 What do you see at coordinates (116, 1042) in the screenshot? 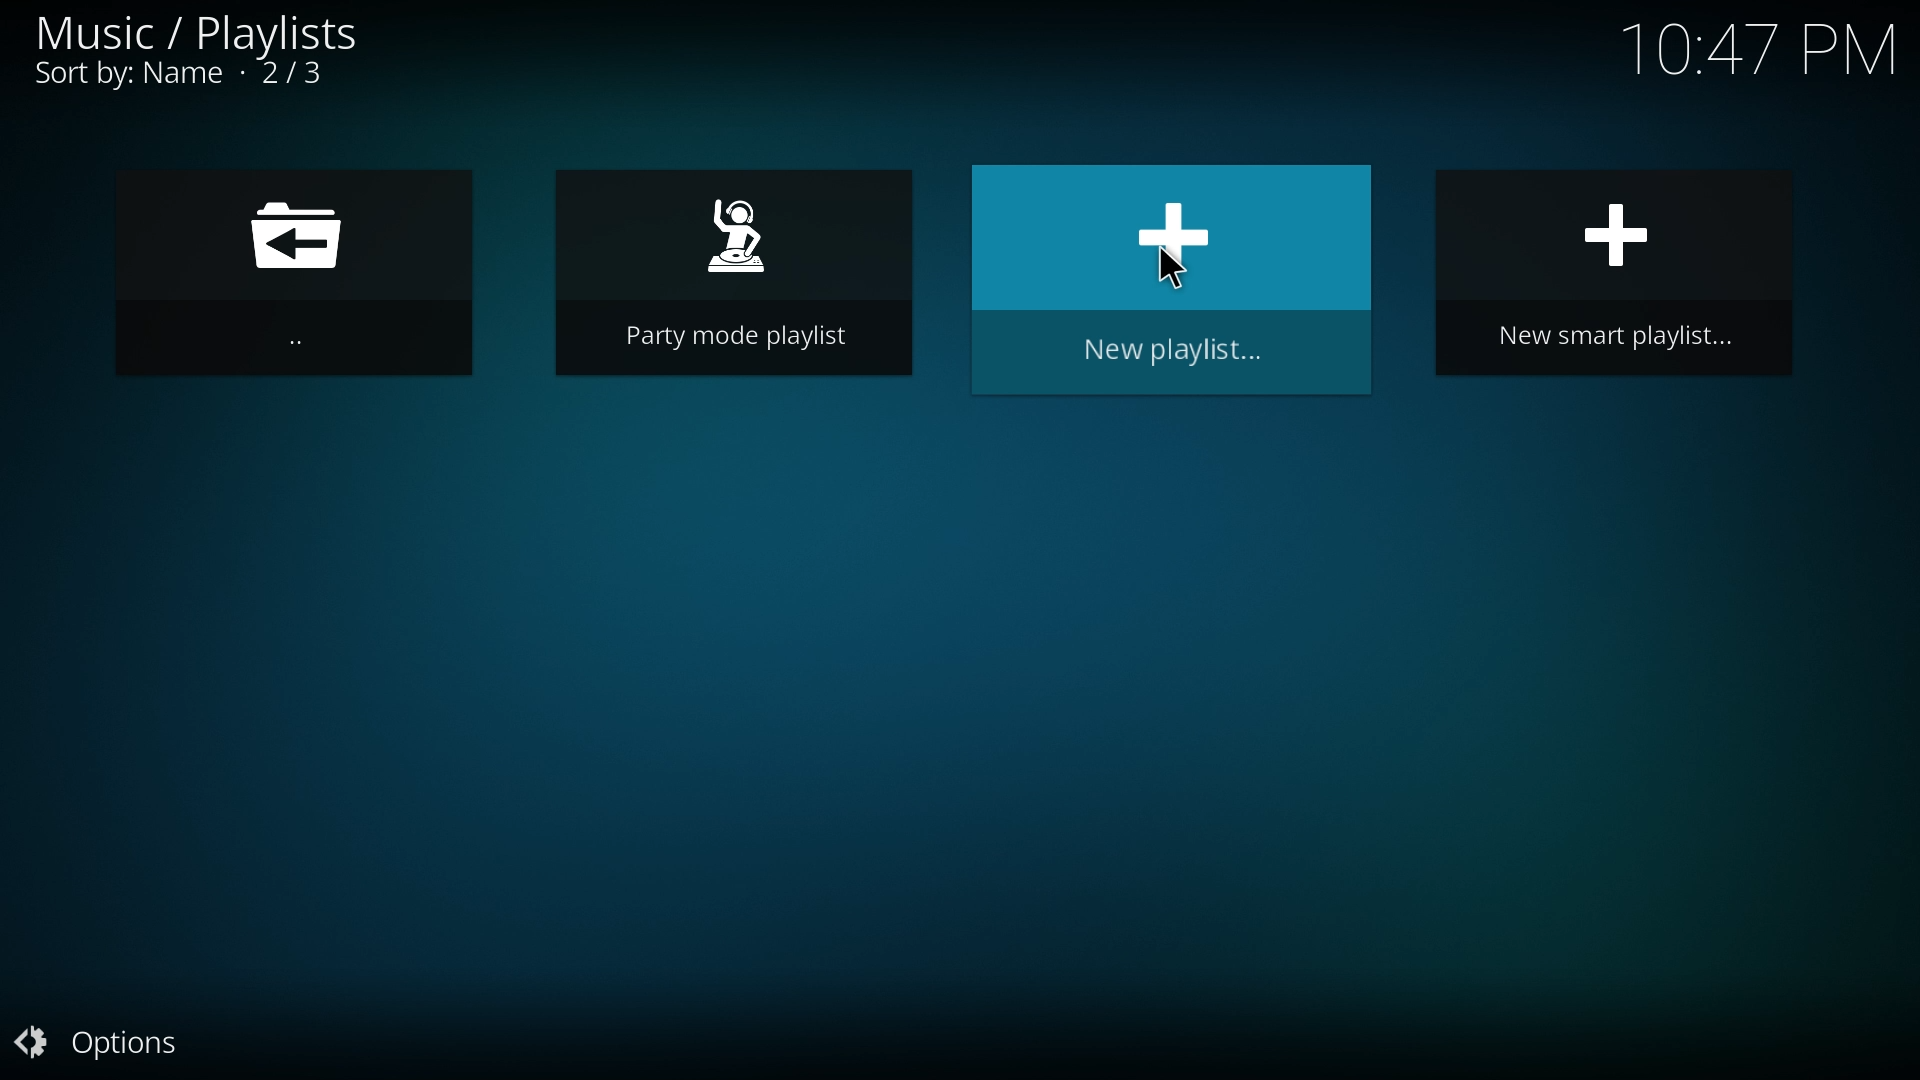
I see `options` at bounding box center [116, 1042].